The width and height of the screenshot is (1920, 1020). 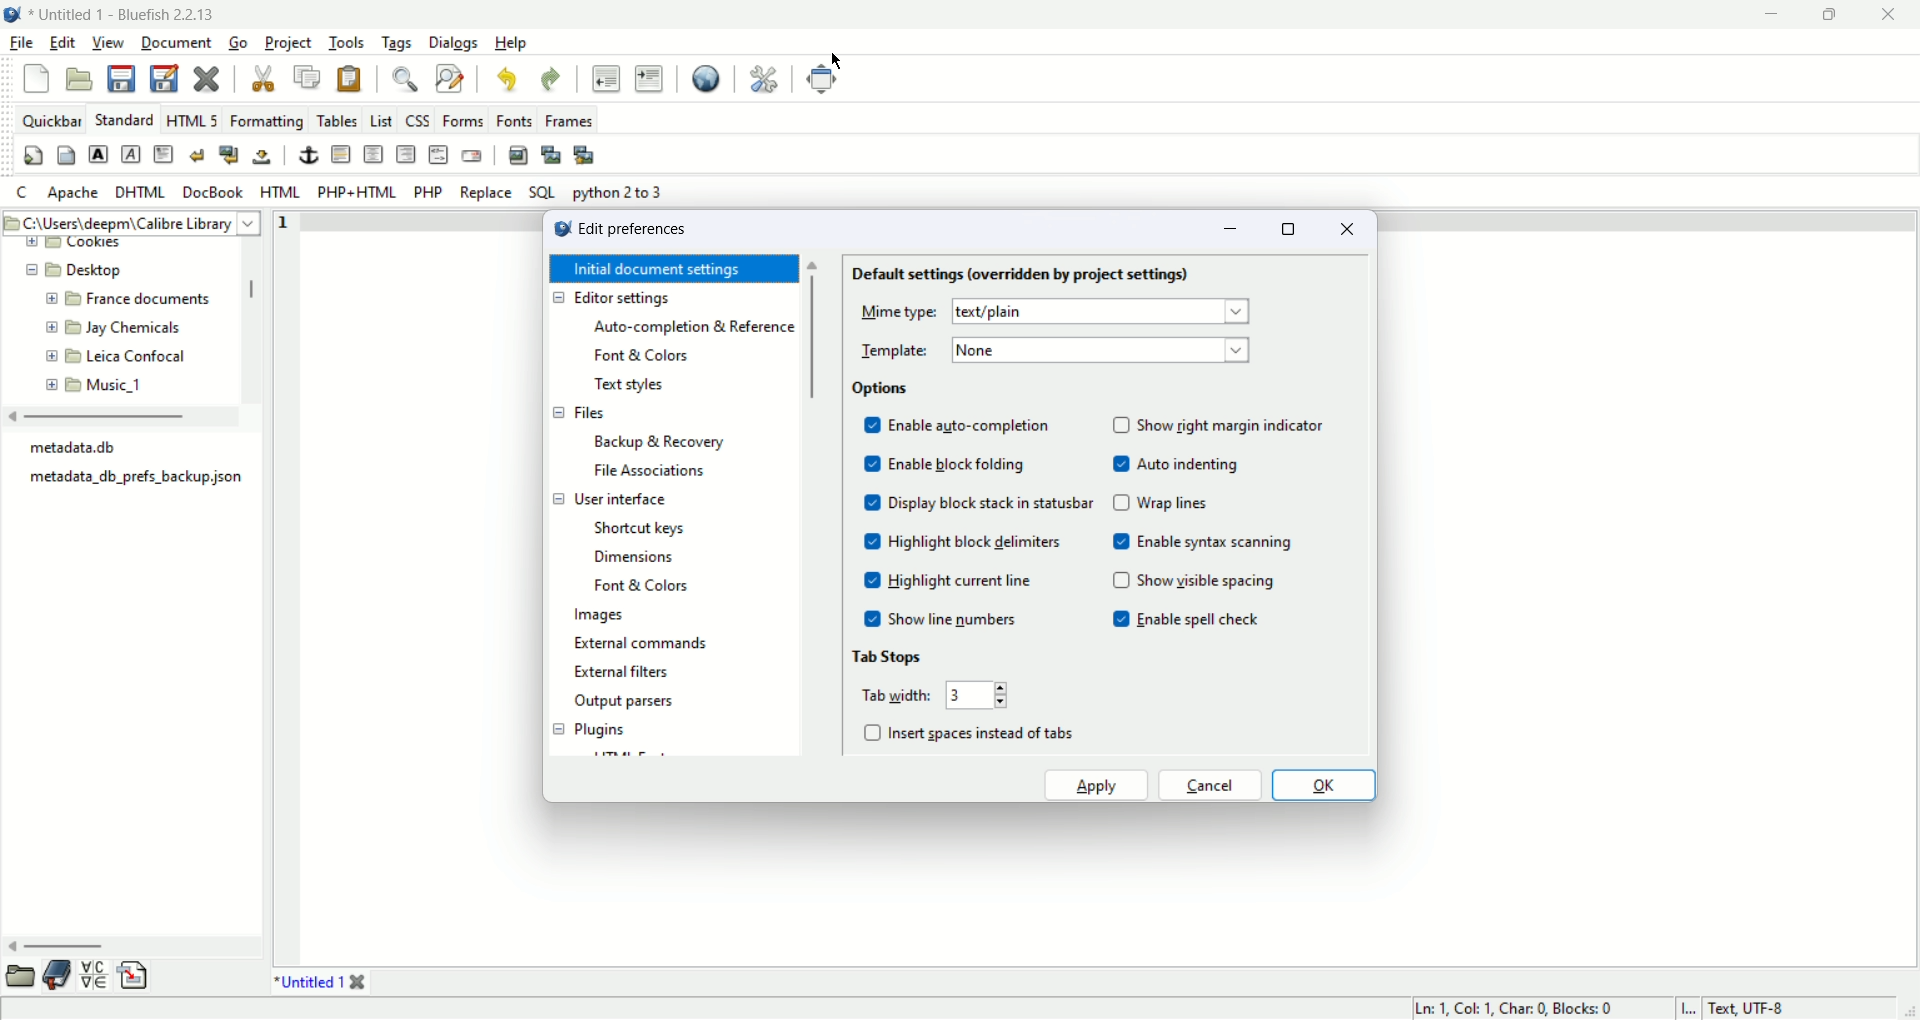 What do you see at coordinates (38, 80) in the screenshot?
I see `new file` at bounding box center [38, 80].